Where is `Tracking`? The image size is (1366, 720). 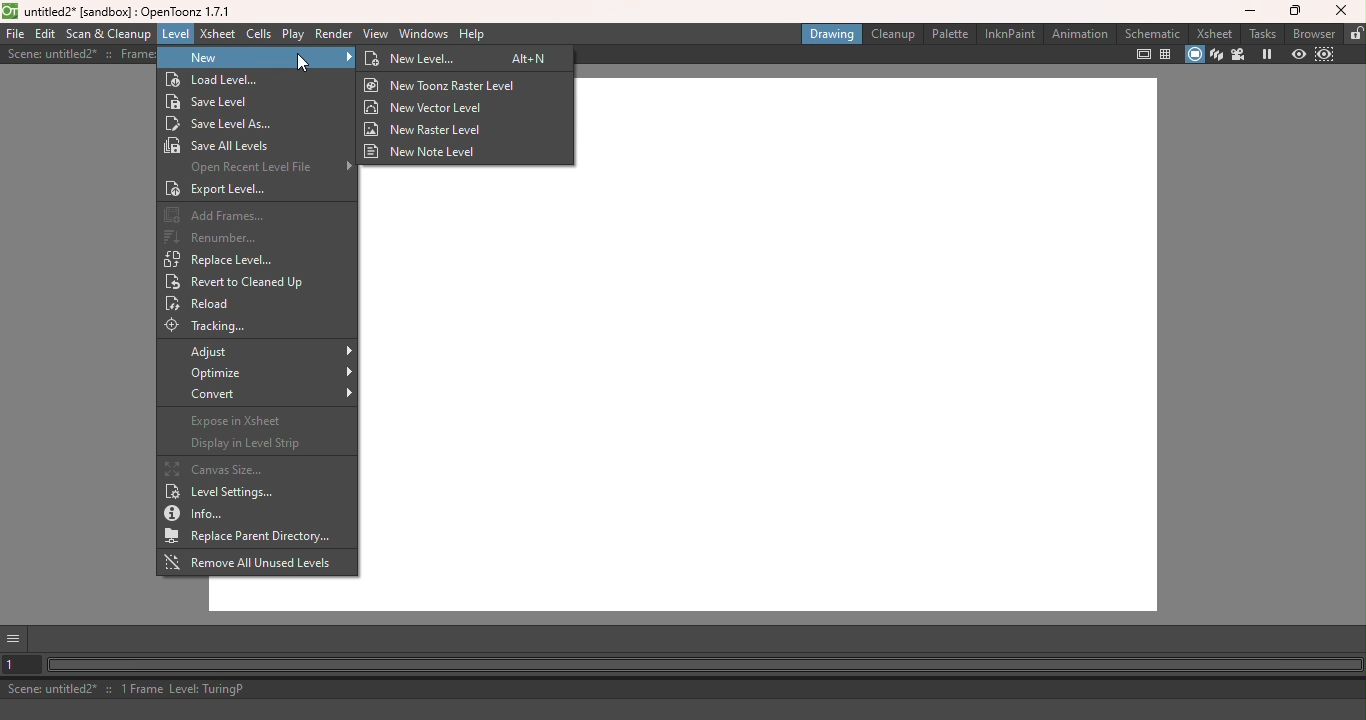
Tracking is located at coordinates (217, 327).